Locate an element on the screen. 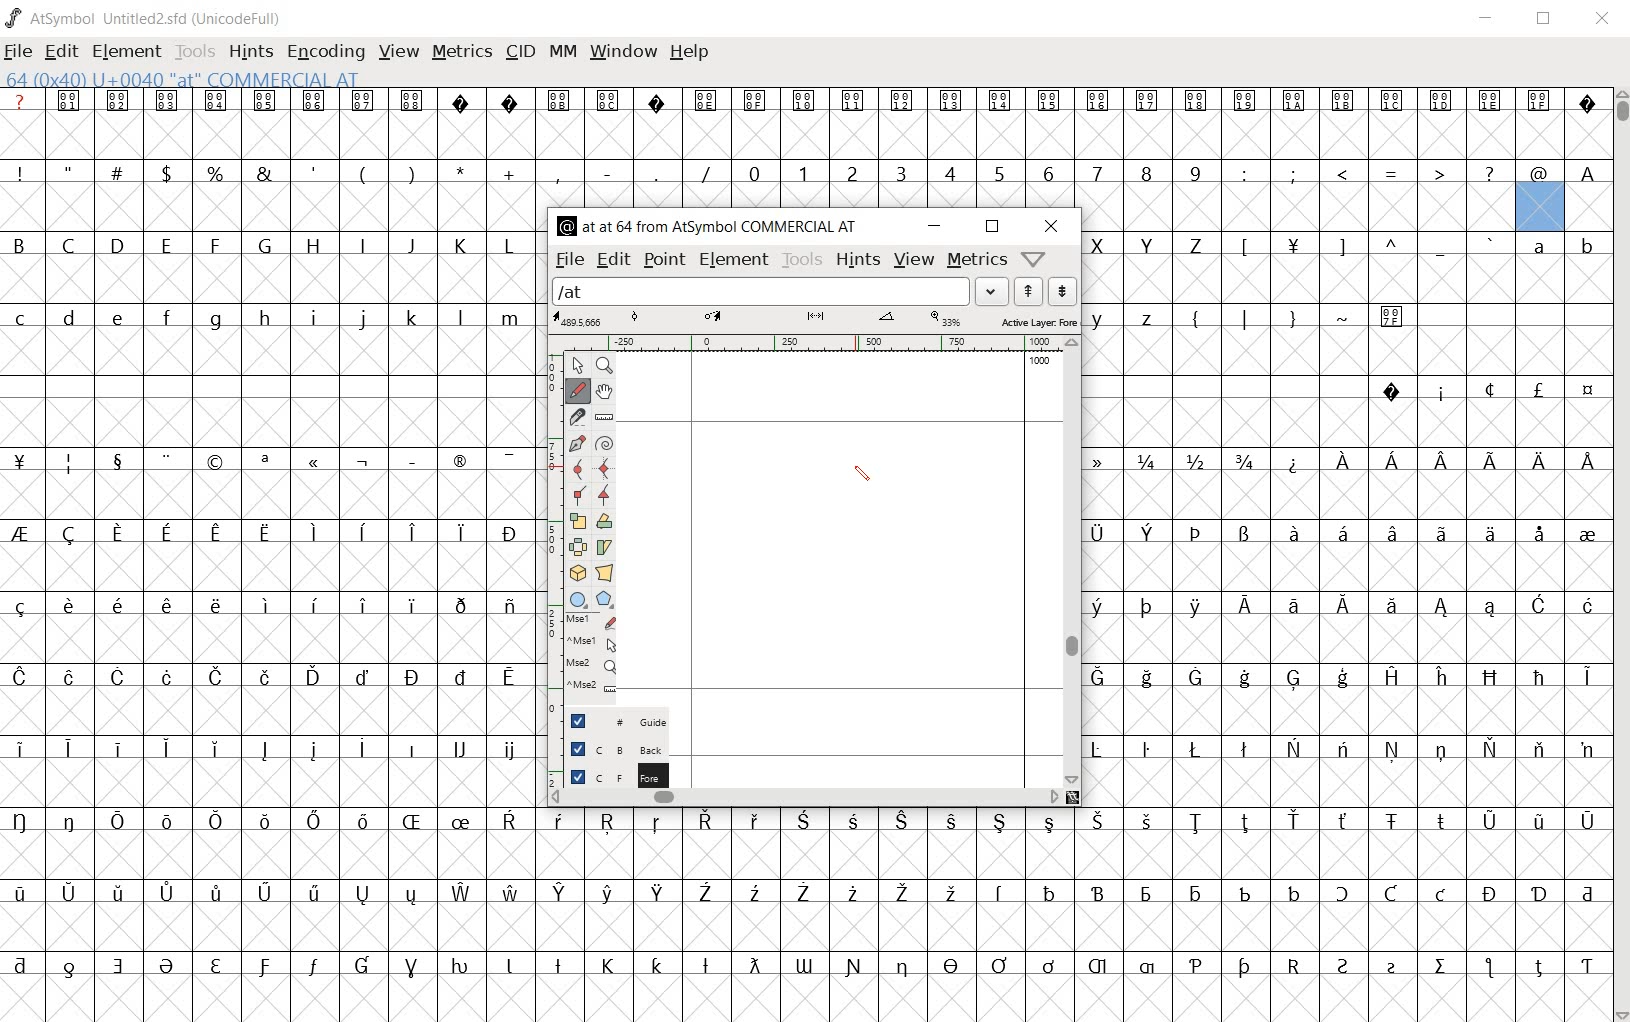 The width and height of the screenshot is (1630, 1022). point is located at coordinates (665, 261).